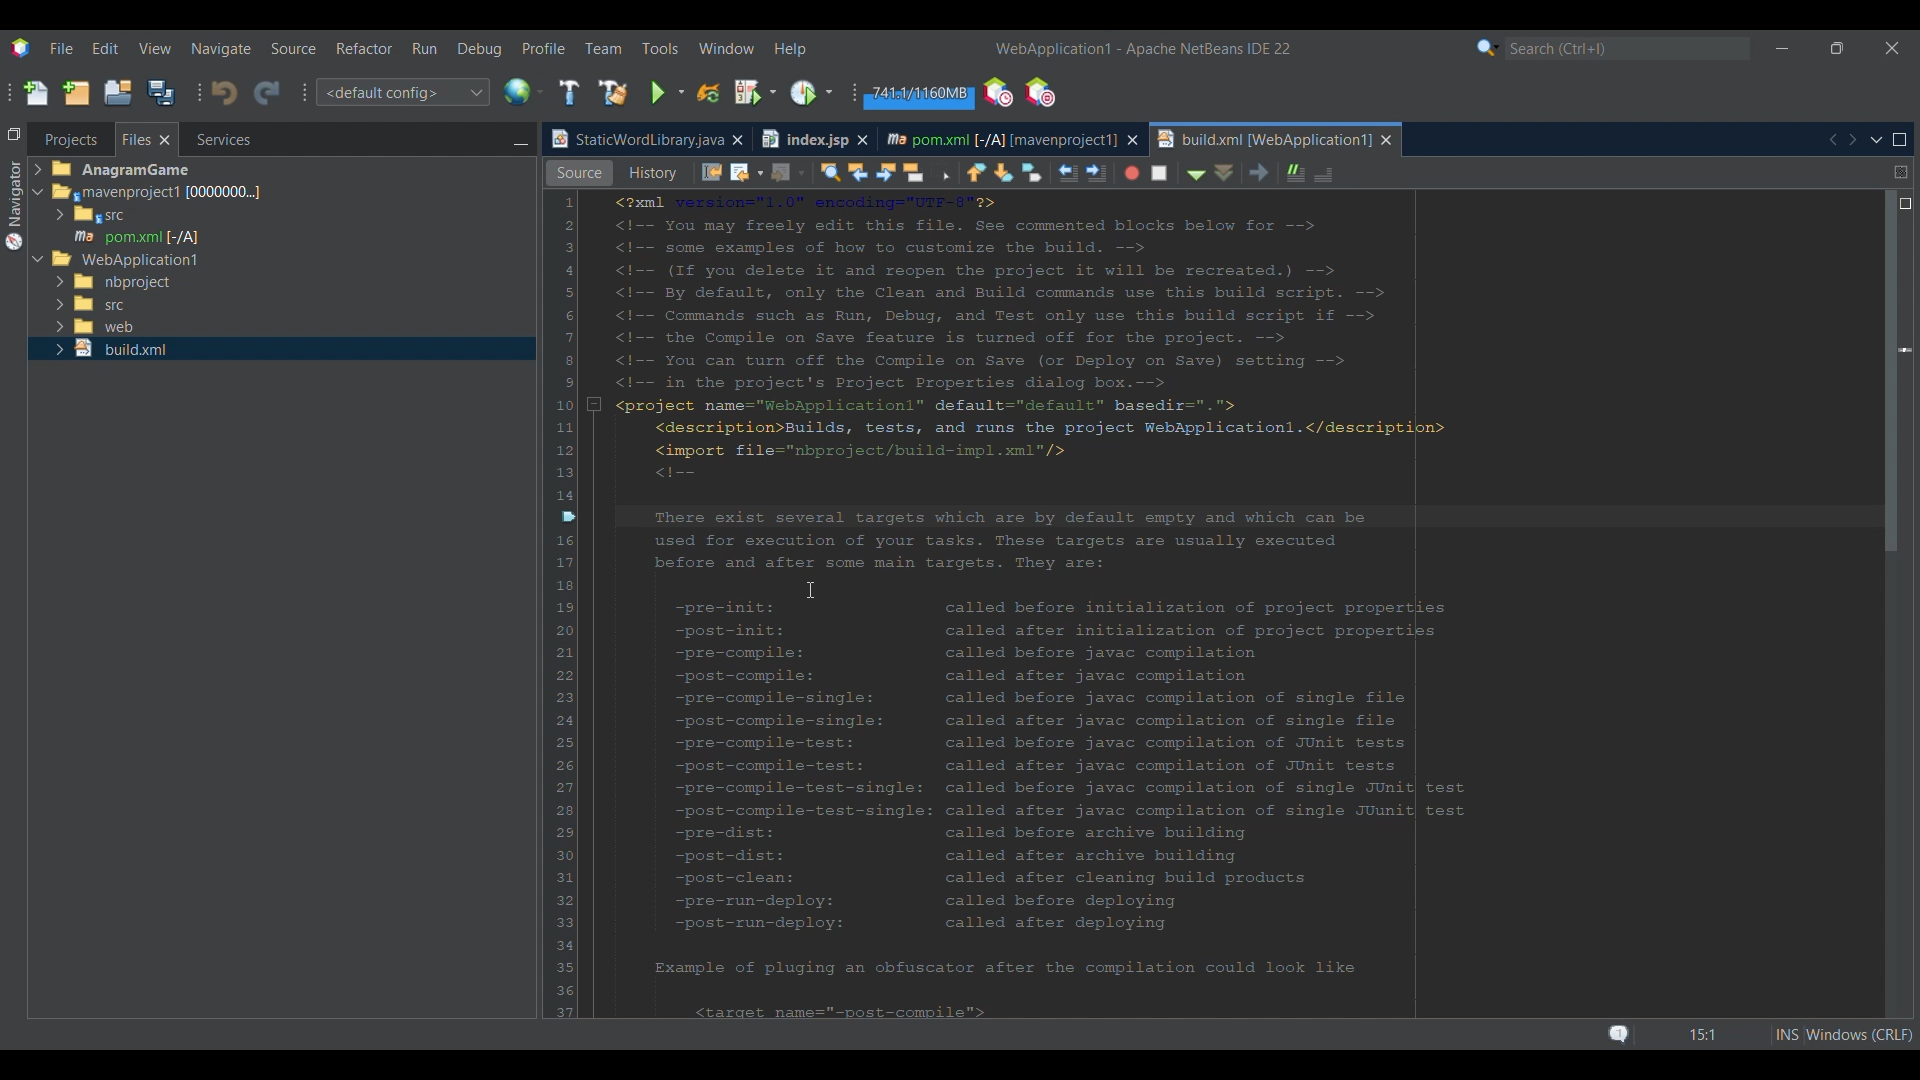 The width and height of the screenshot is (1920, 1080). Describe the element at coordinates (1096, 171) in the screenshot. I see `Toggle highlight search` at that location.